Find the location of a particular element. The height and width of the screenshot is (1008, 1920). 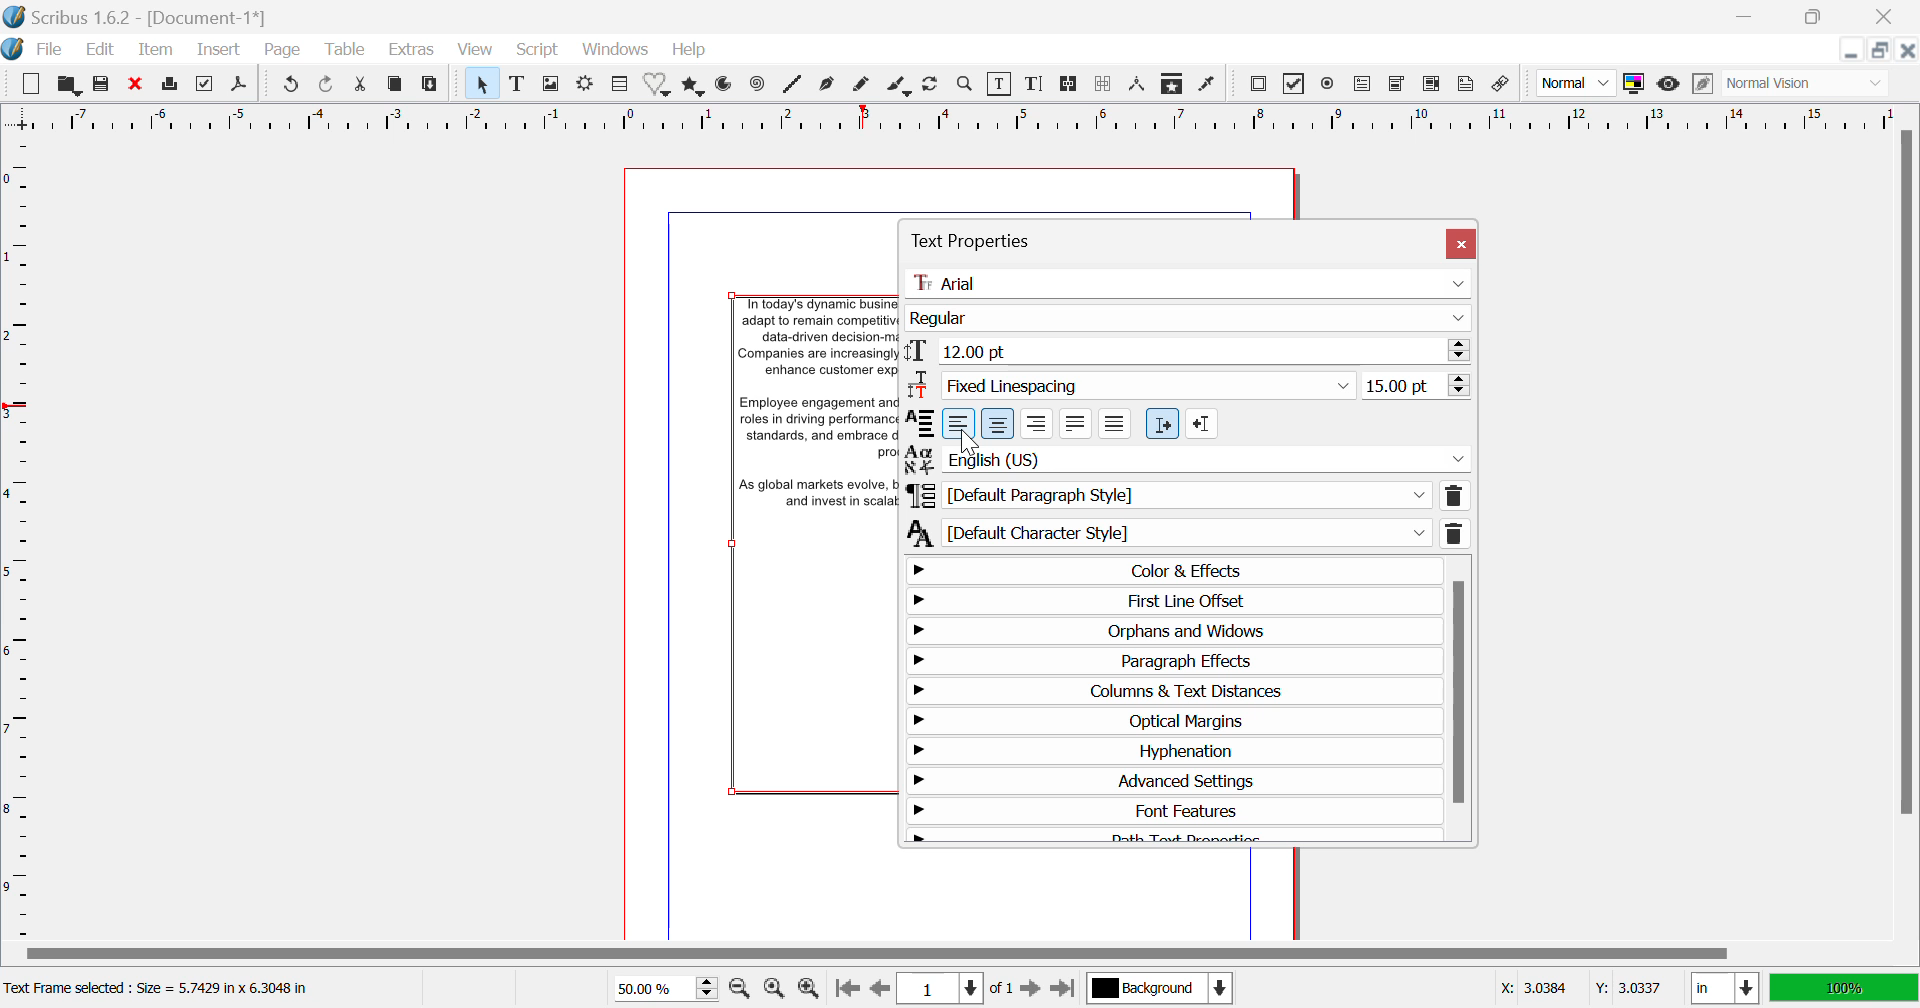

Cursor on Left Align is located at coordinates (967, 439).